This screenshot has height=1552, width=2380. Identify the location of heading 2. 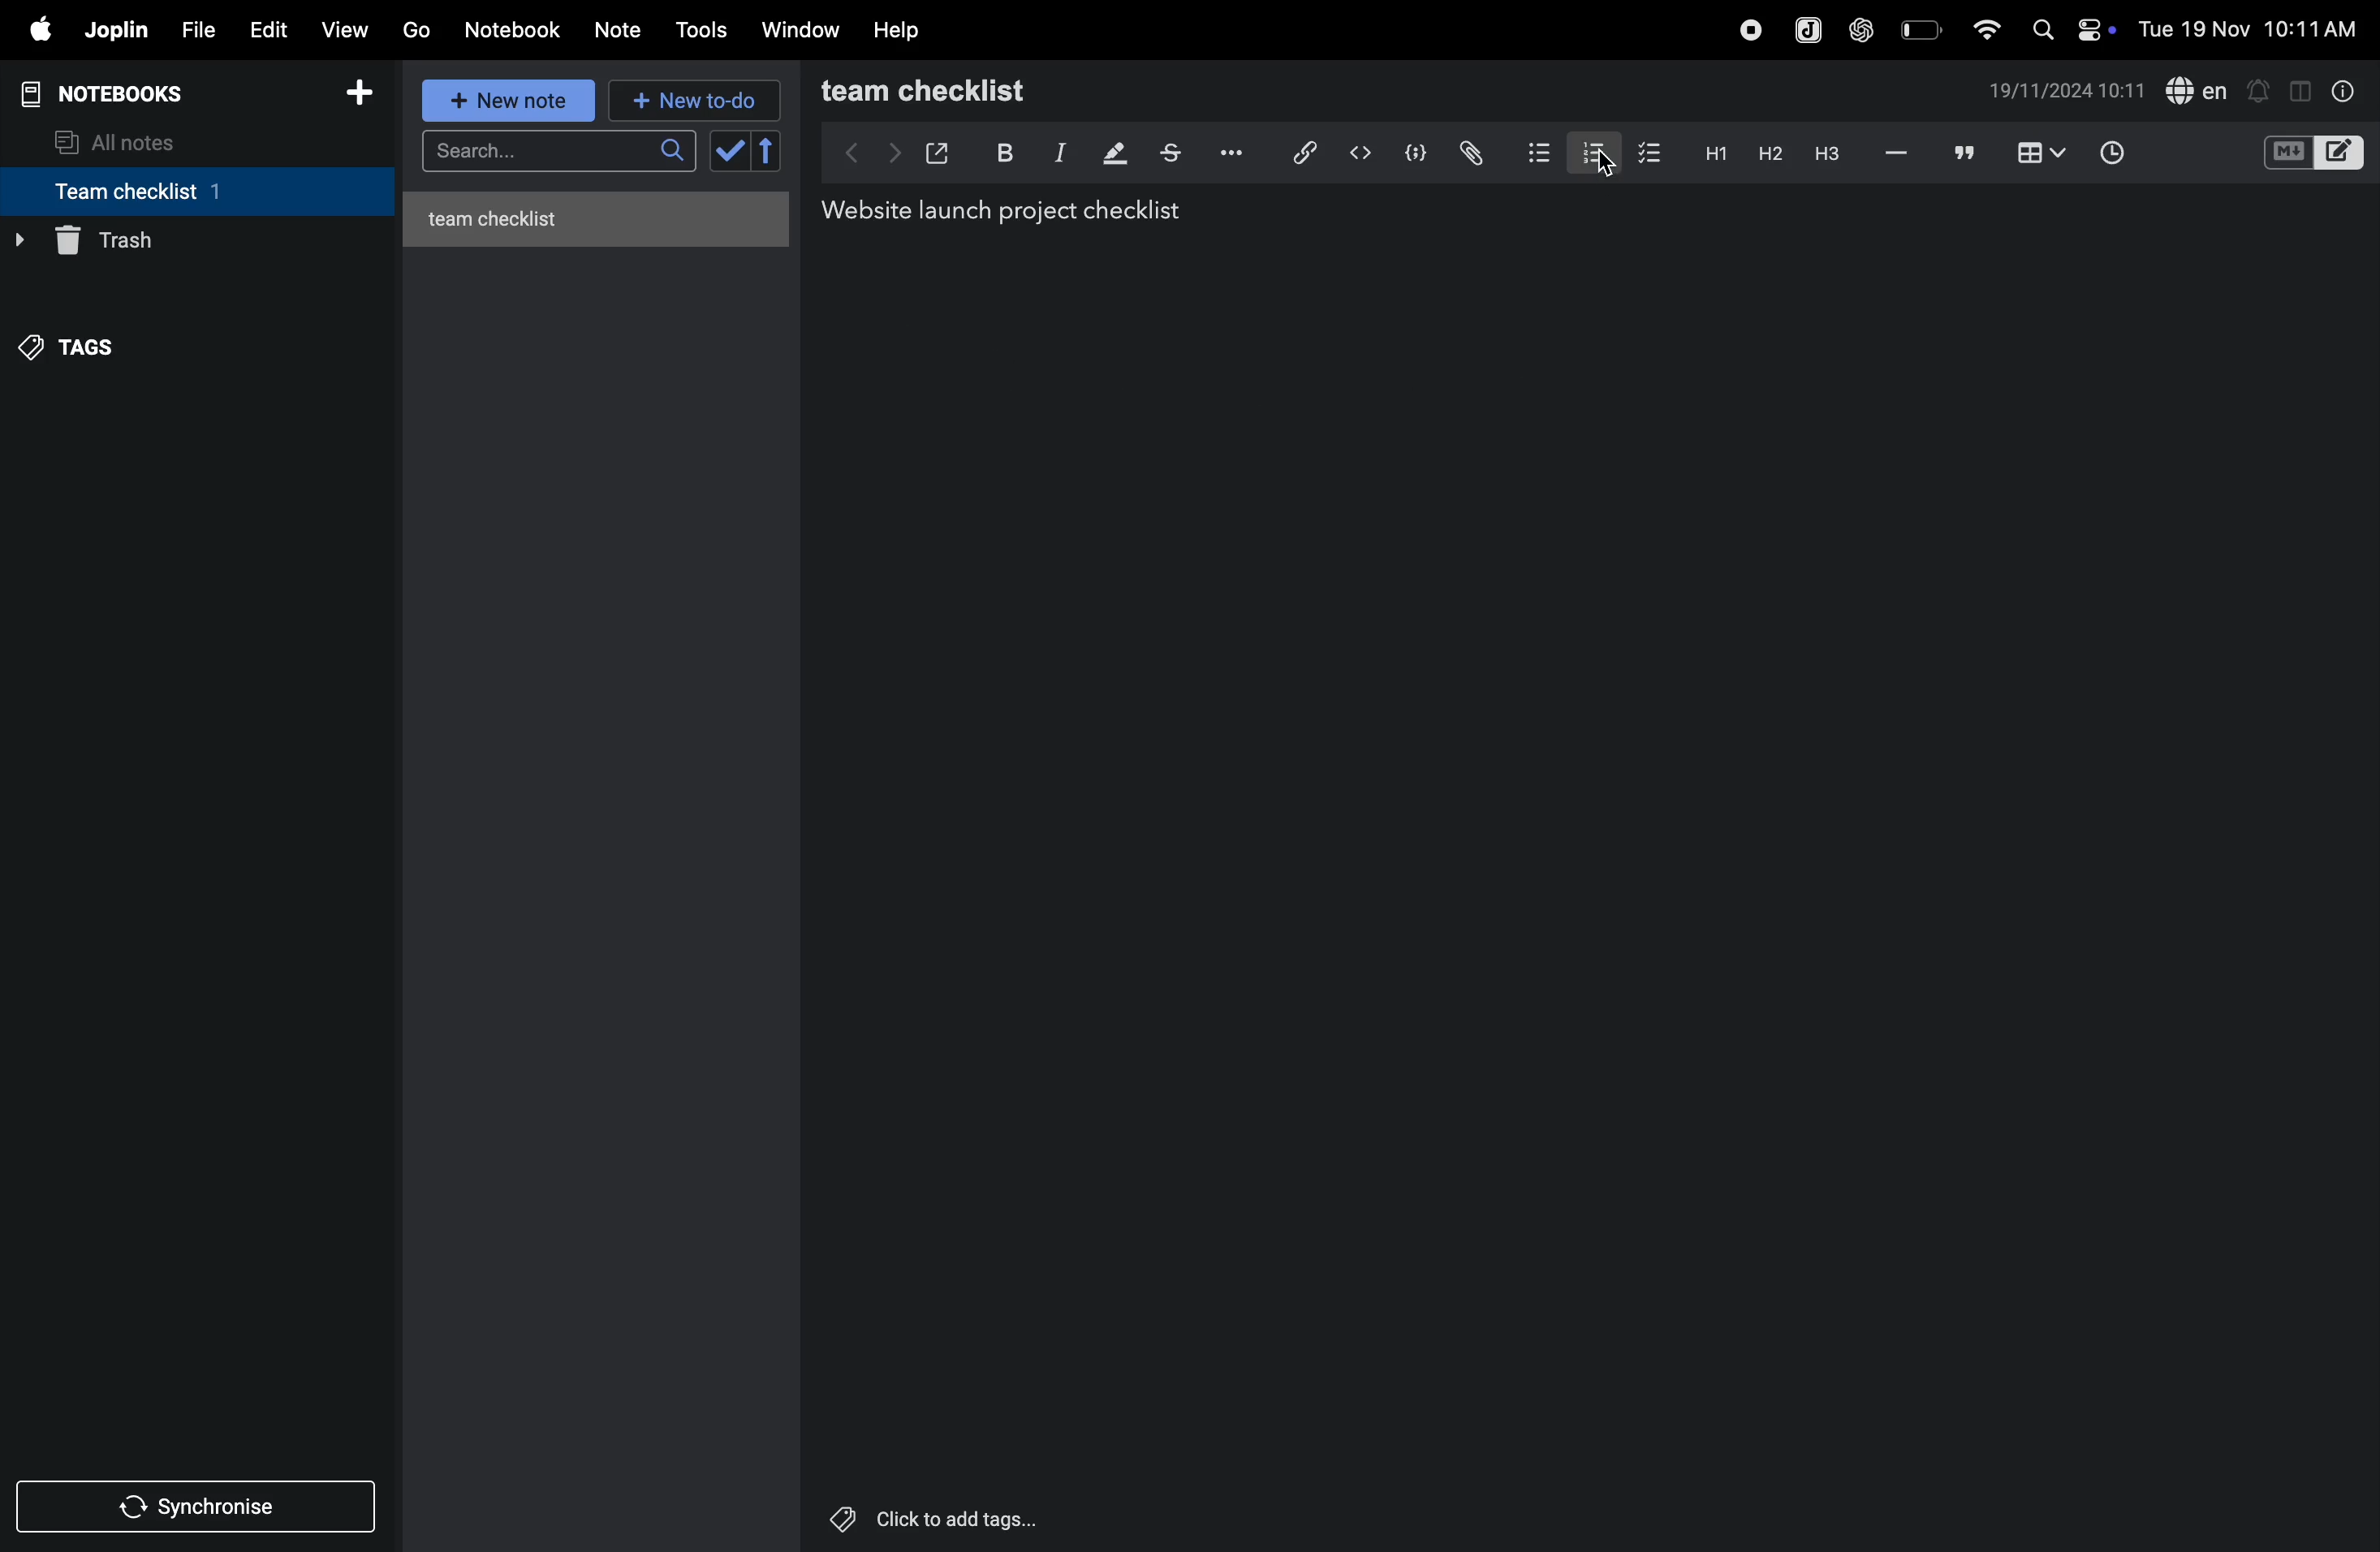
(1711, 152).